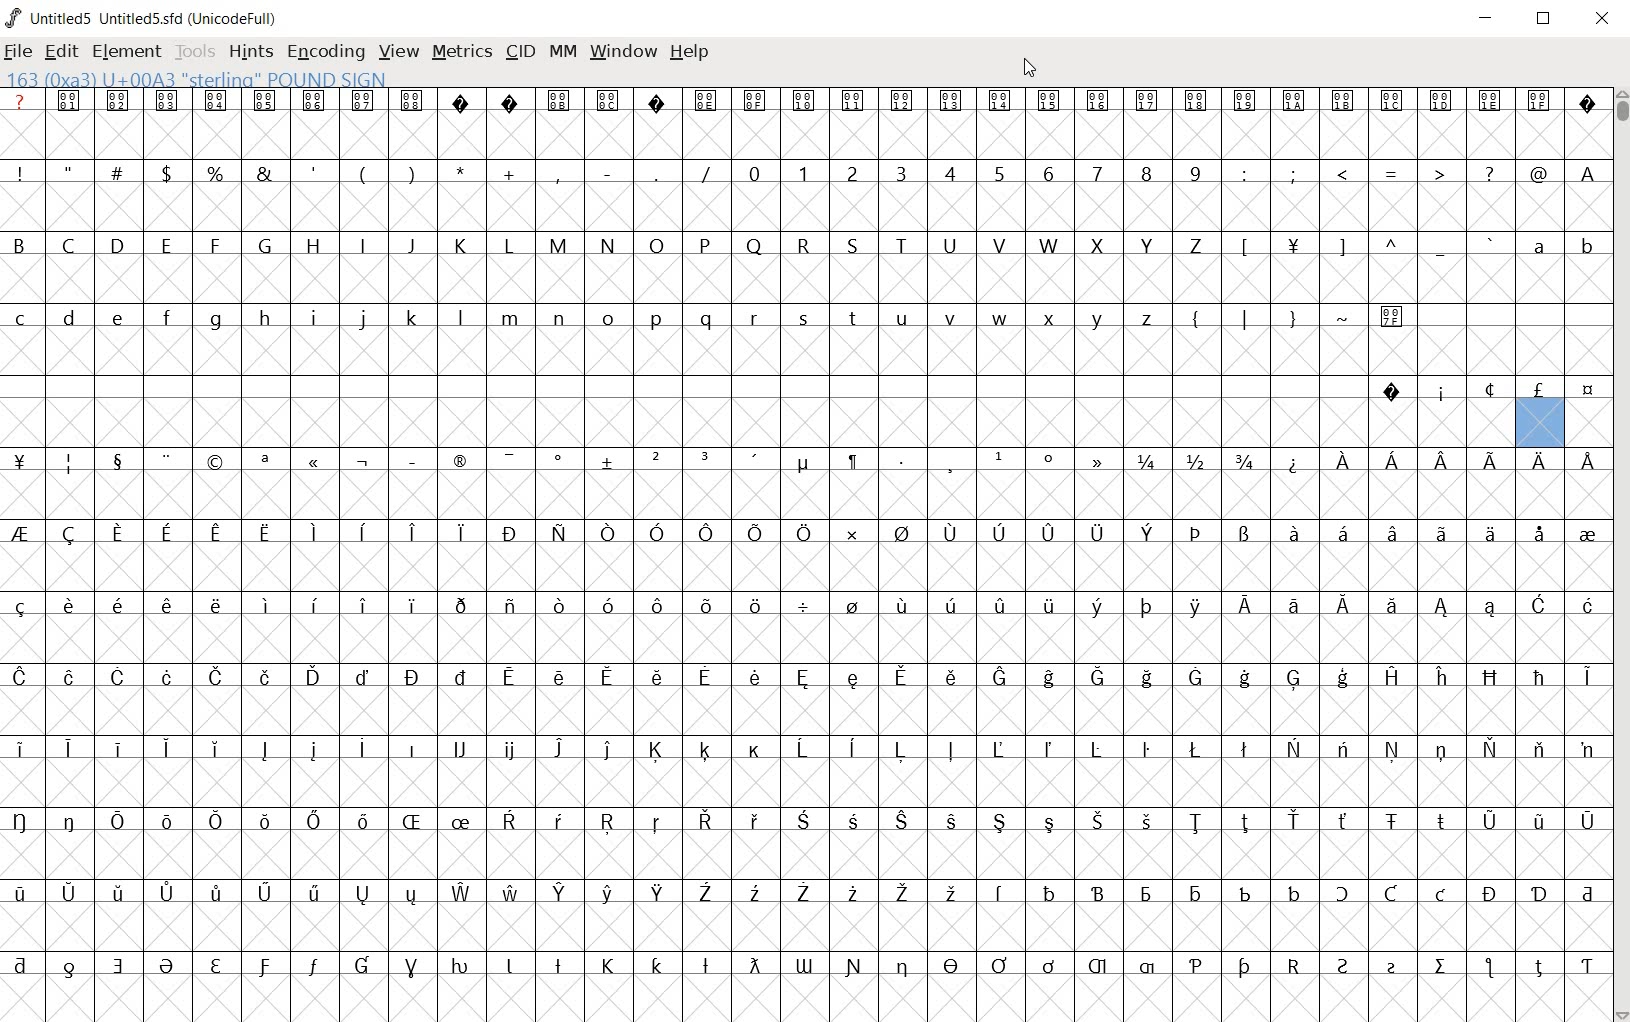 This screenshot has width=1630, height=1022. Describe the element at coordinates (1049, 242) in the screenshot. I see `W` at that location.